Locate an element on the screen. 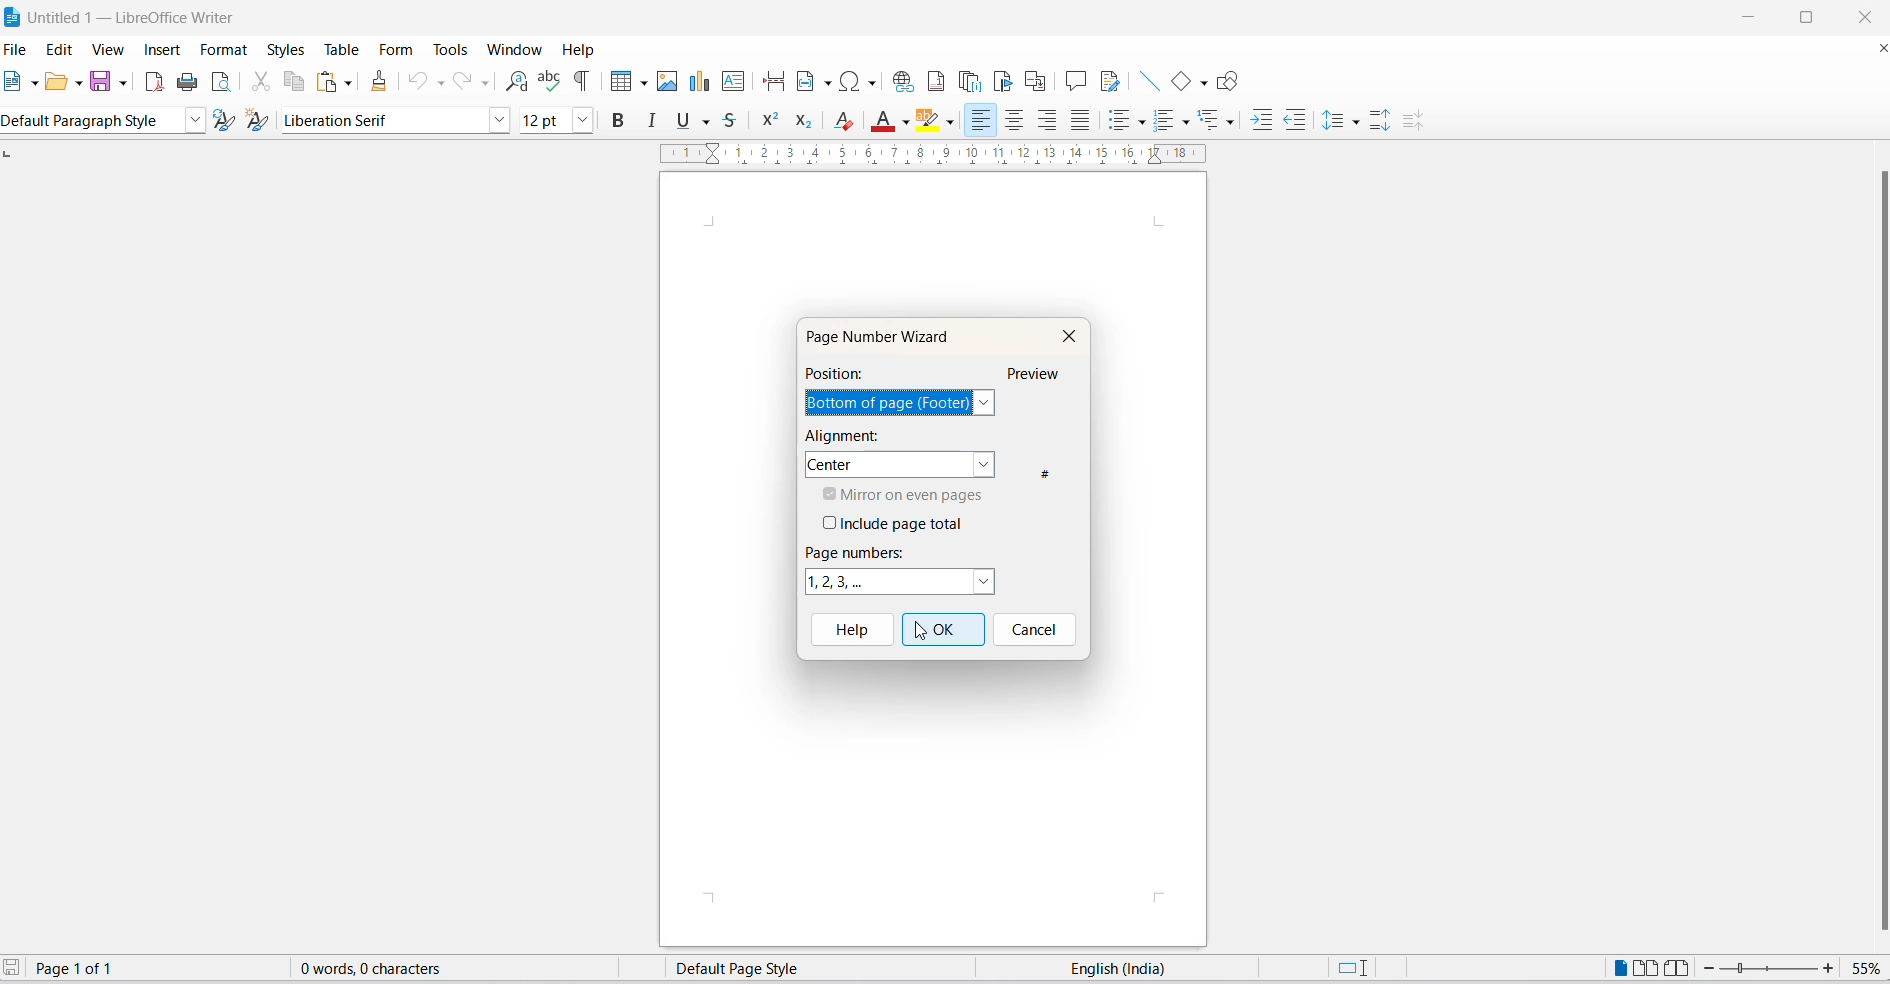 Image resolution: width=1890 pixels, height=984 pixels. increase indent is located at coordinates (1262, 122).